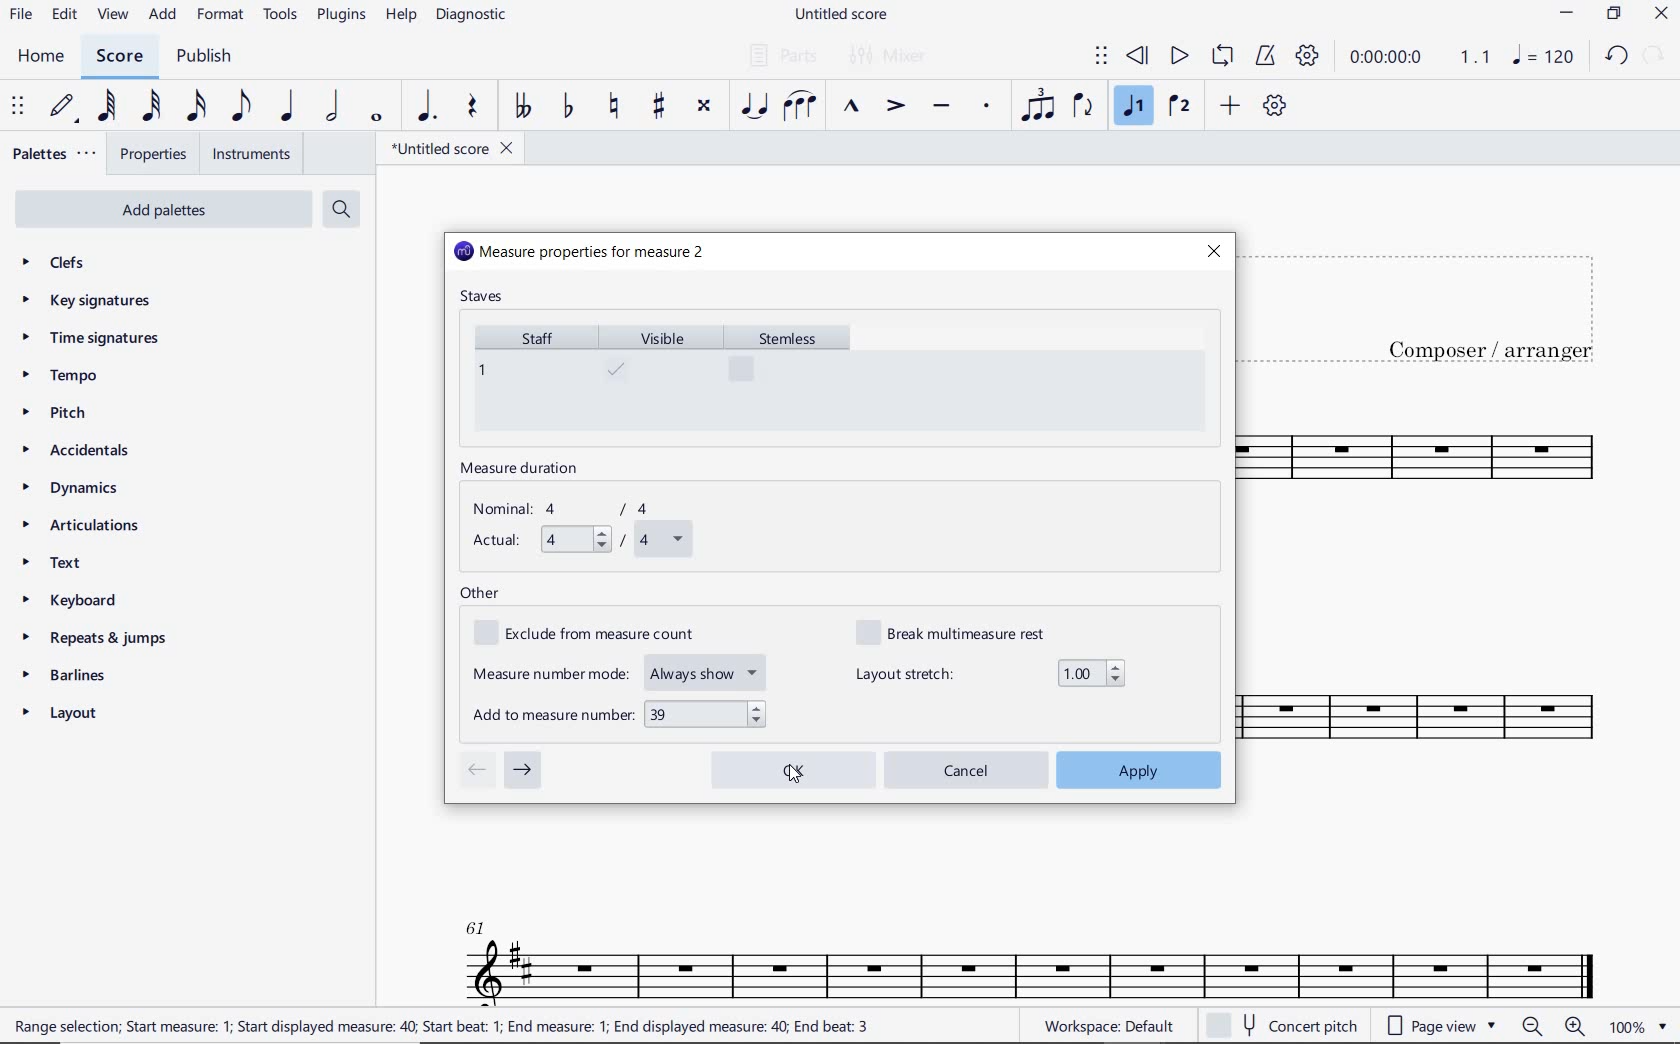 The width and height of the screenshot is (1680, 1044). Describe the element at coordinates (1615, 57) in the screenshot. I see `UNDO` at that location.